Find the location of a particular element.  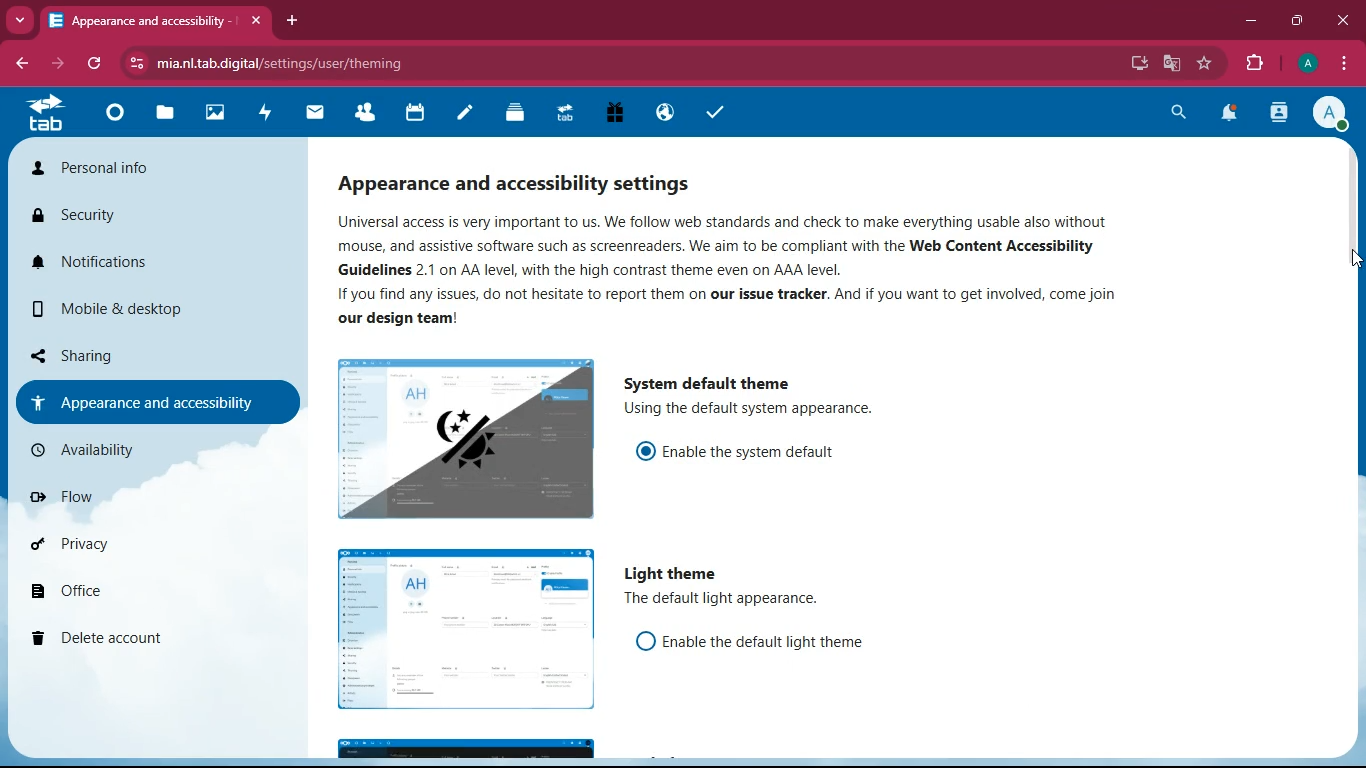

tasks is located at coordinates (711, 109).